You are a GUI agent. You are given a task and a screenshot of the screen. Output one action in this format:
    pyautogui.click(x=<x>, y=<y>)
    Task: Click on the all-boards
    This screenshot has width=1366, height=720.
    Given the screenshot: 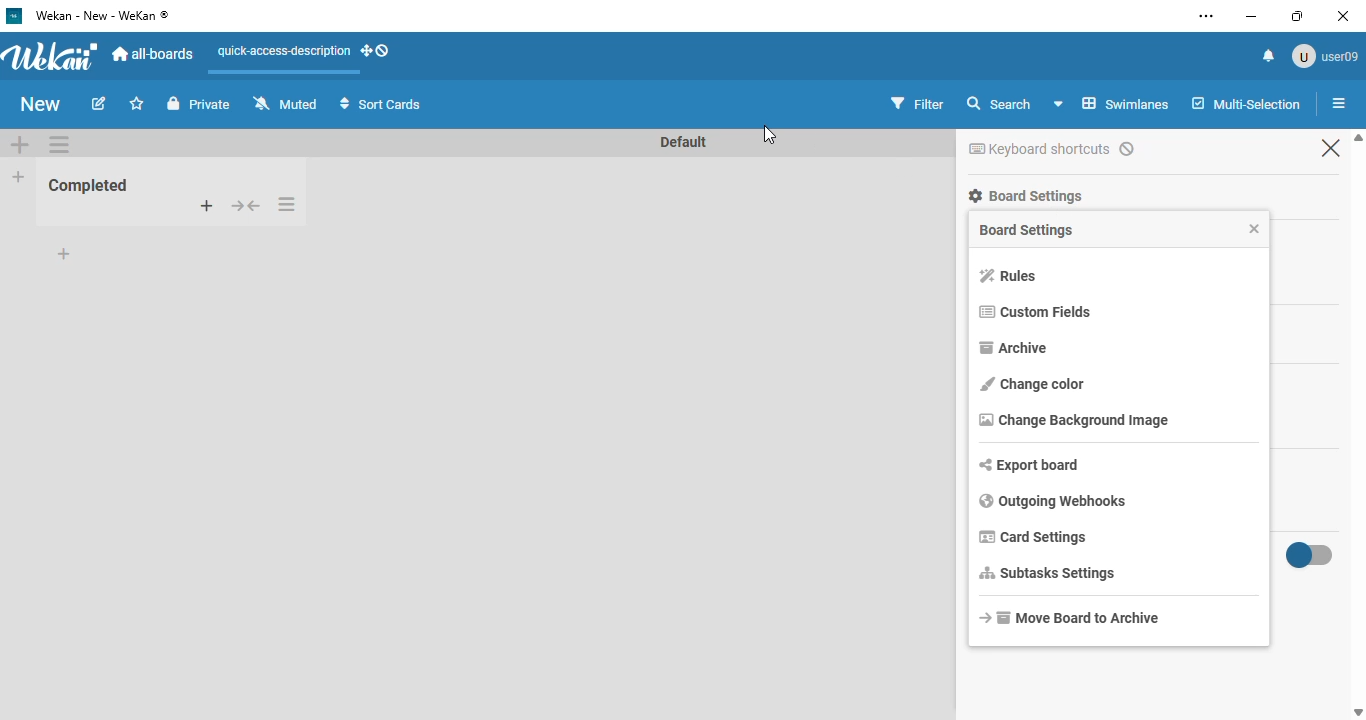 What is the action you would take?
    pyautogui.click(x=156, y=55)
    